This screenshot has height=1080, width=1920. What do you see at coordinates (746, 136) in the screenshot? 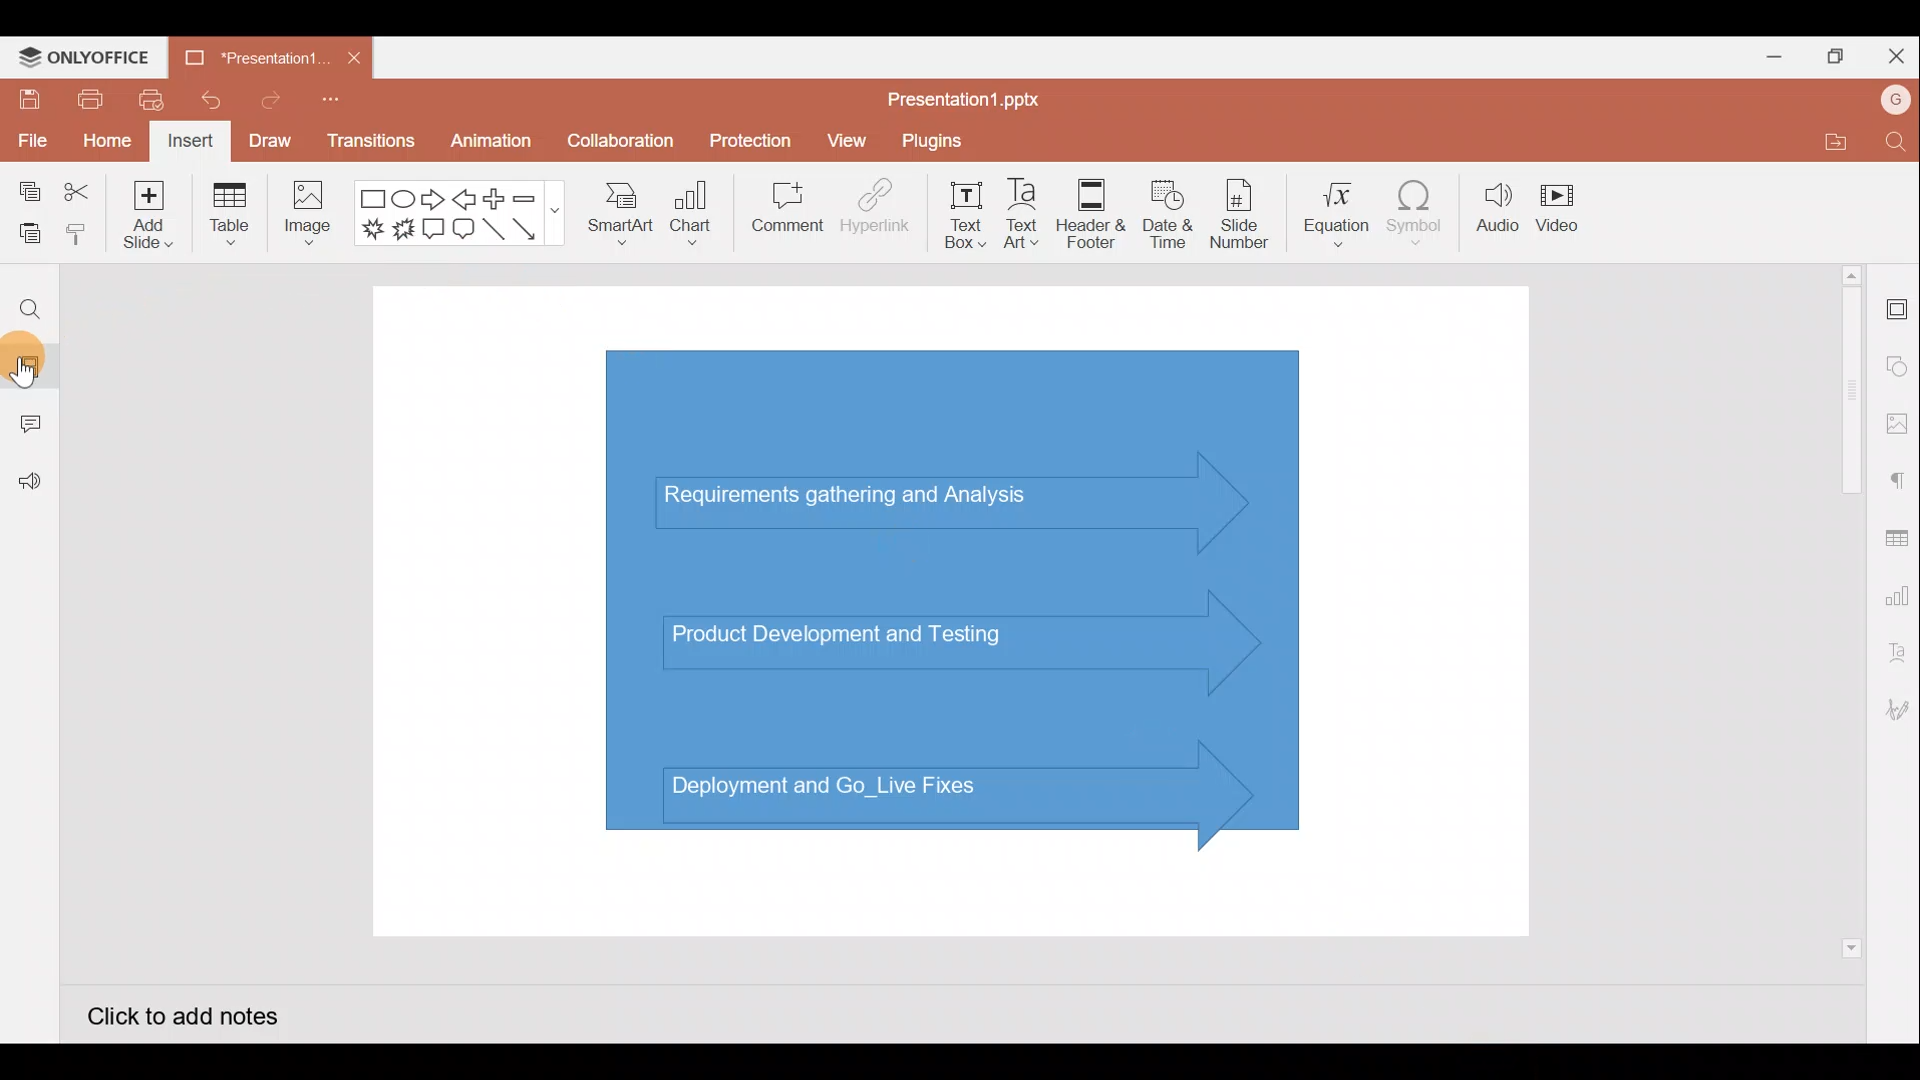
I see `Protection` at bounding box center [746, 136].